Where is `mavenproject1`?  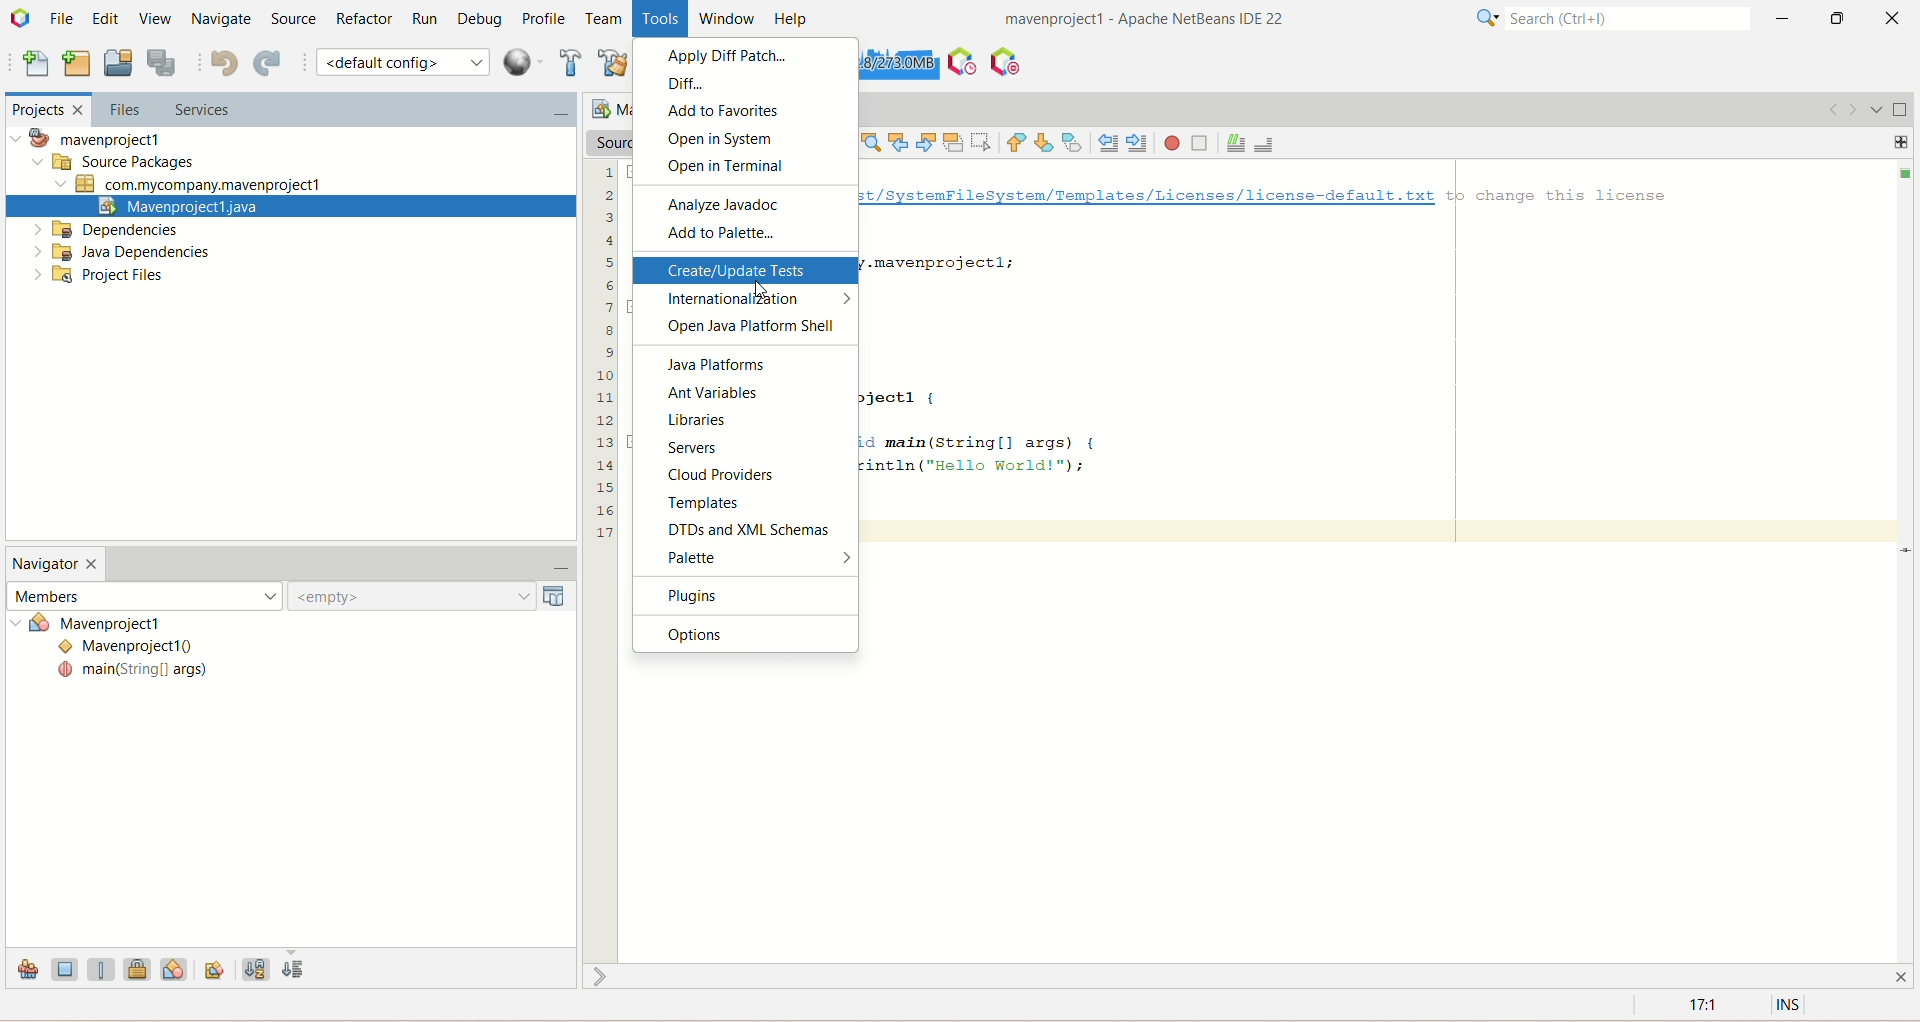
mavenproject1 is located at coordinates (94, 139).